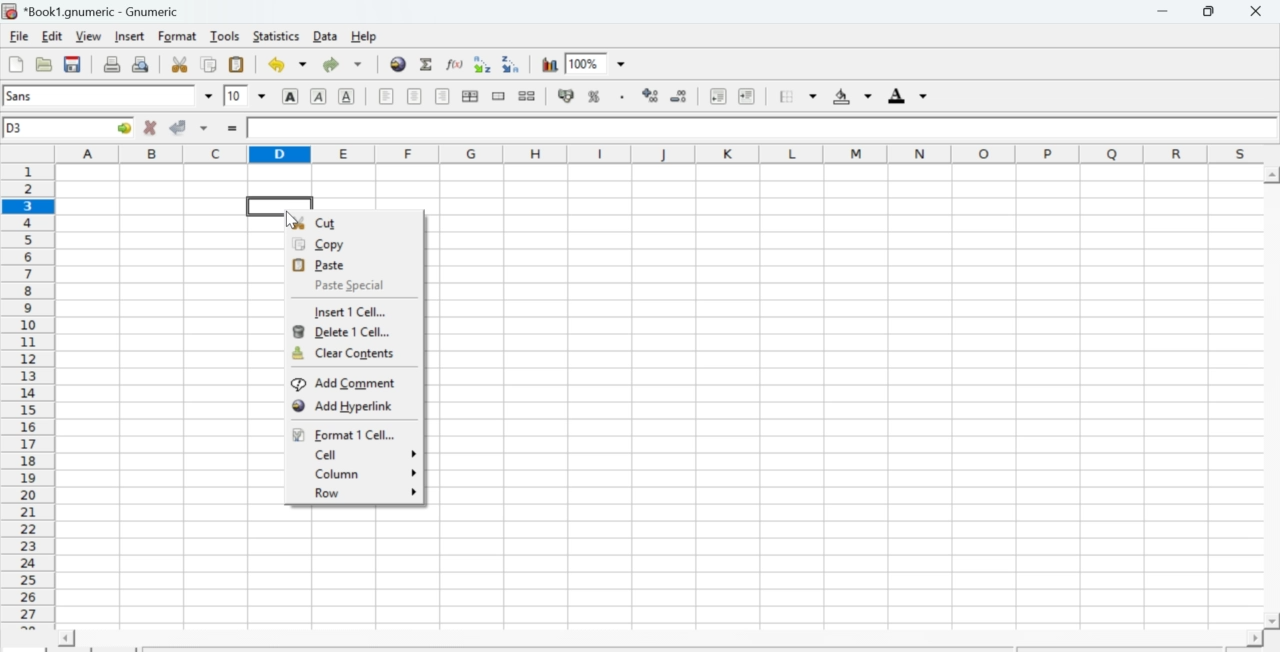 The image size is (1280, 652). Describe the element at coordinates (88, 35) in the screenshot. I see `View` at that location.